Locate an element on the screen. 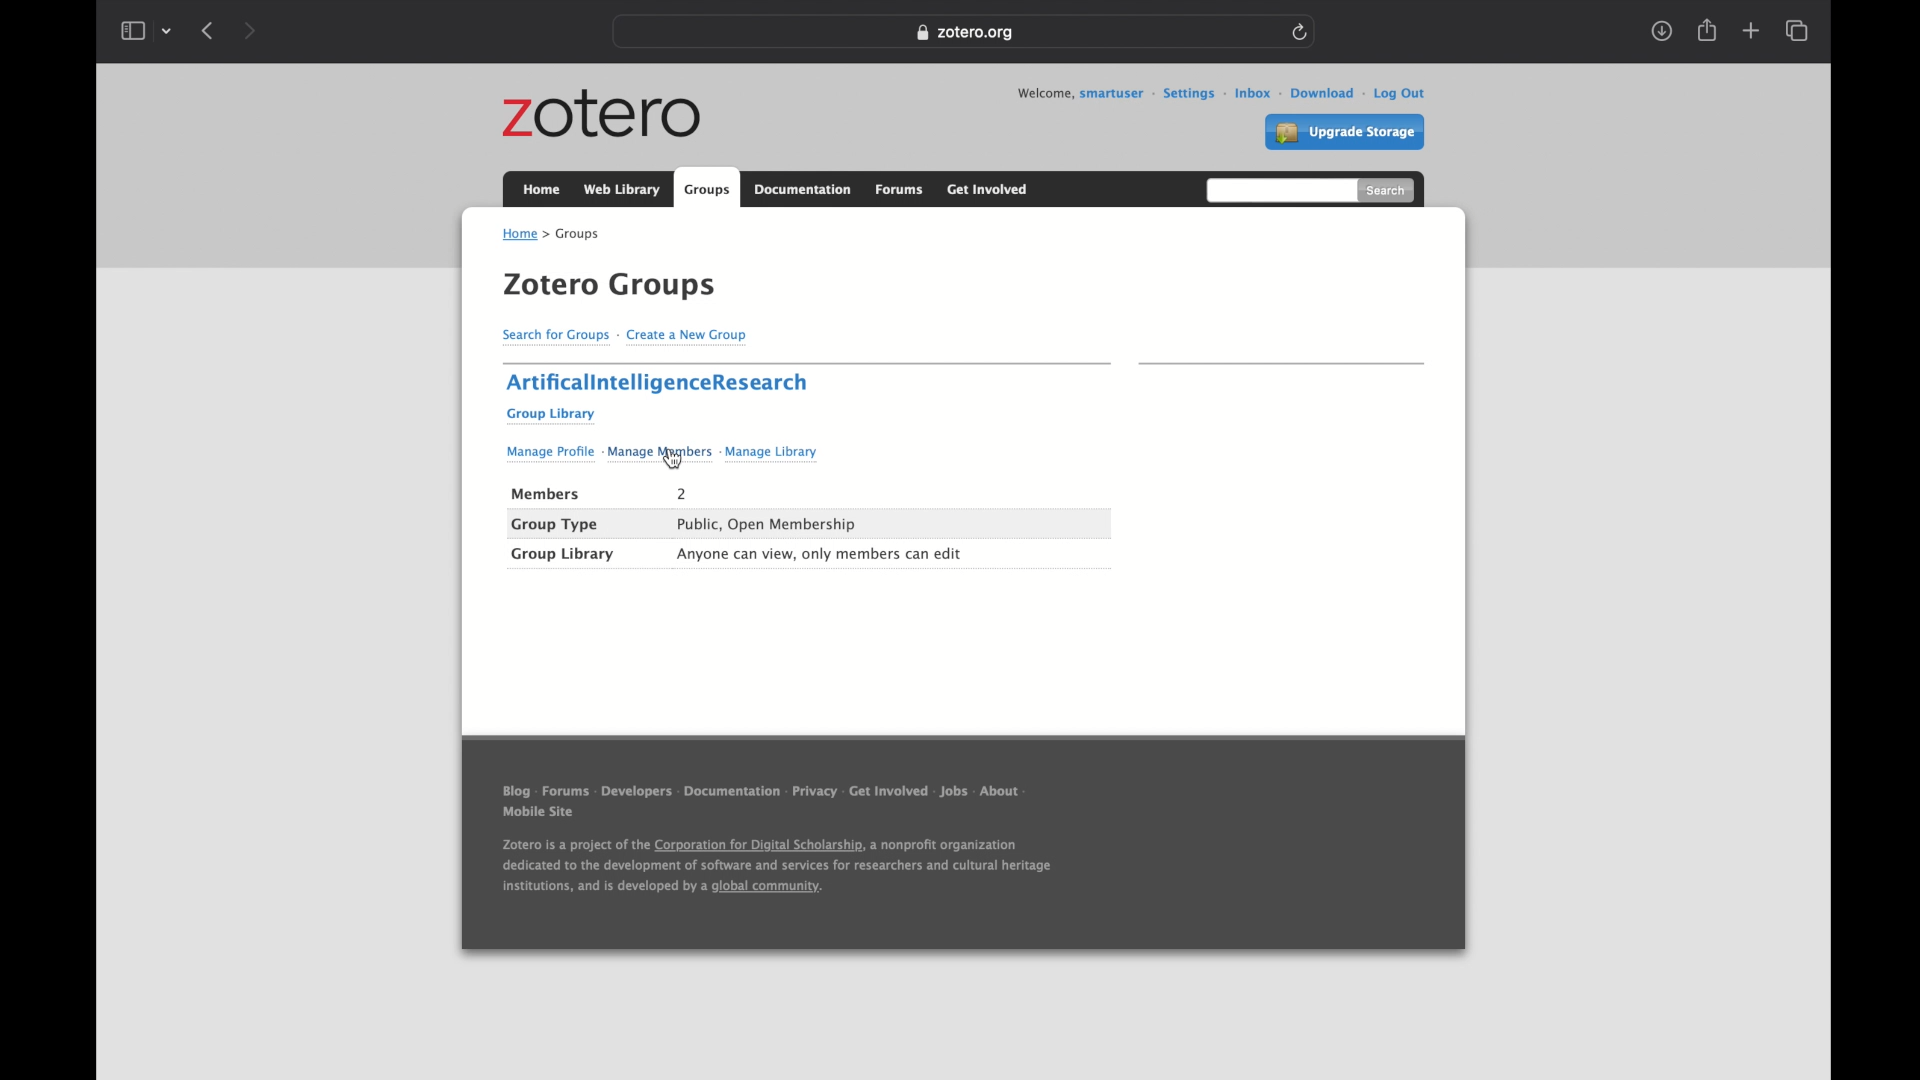  anyone can view, only members can edit is located at coordinates (821, 554).